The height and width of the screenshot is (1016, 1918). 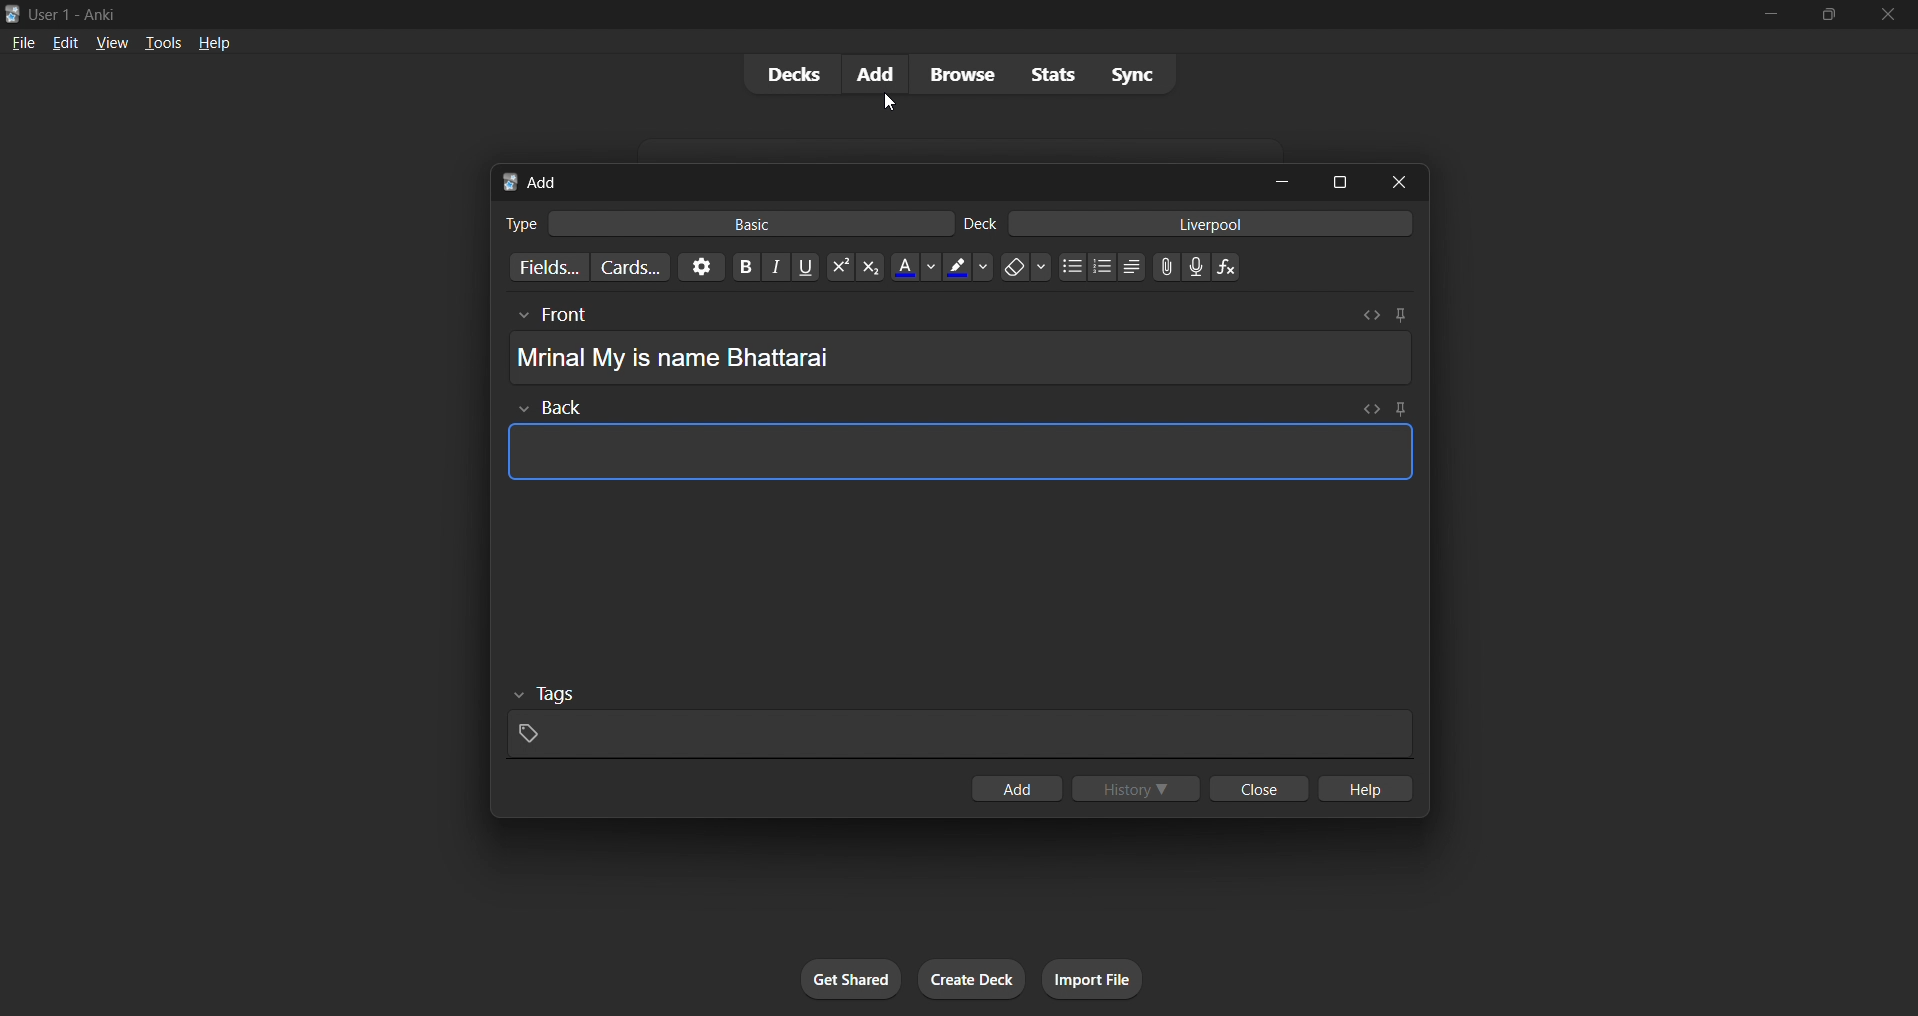 I want to click on tools, so click(x=163, y=41).